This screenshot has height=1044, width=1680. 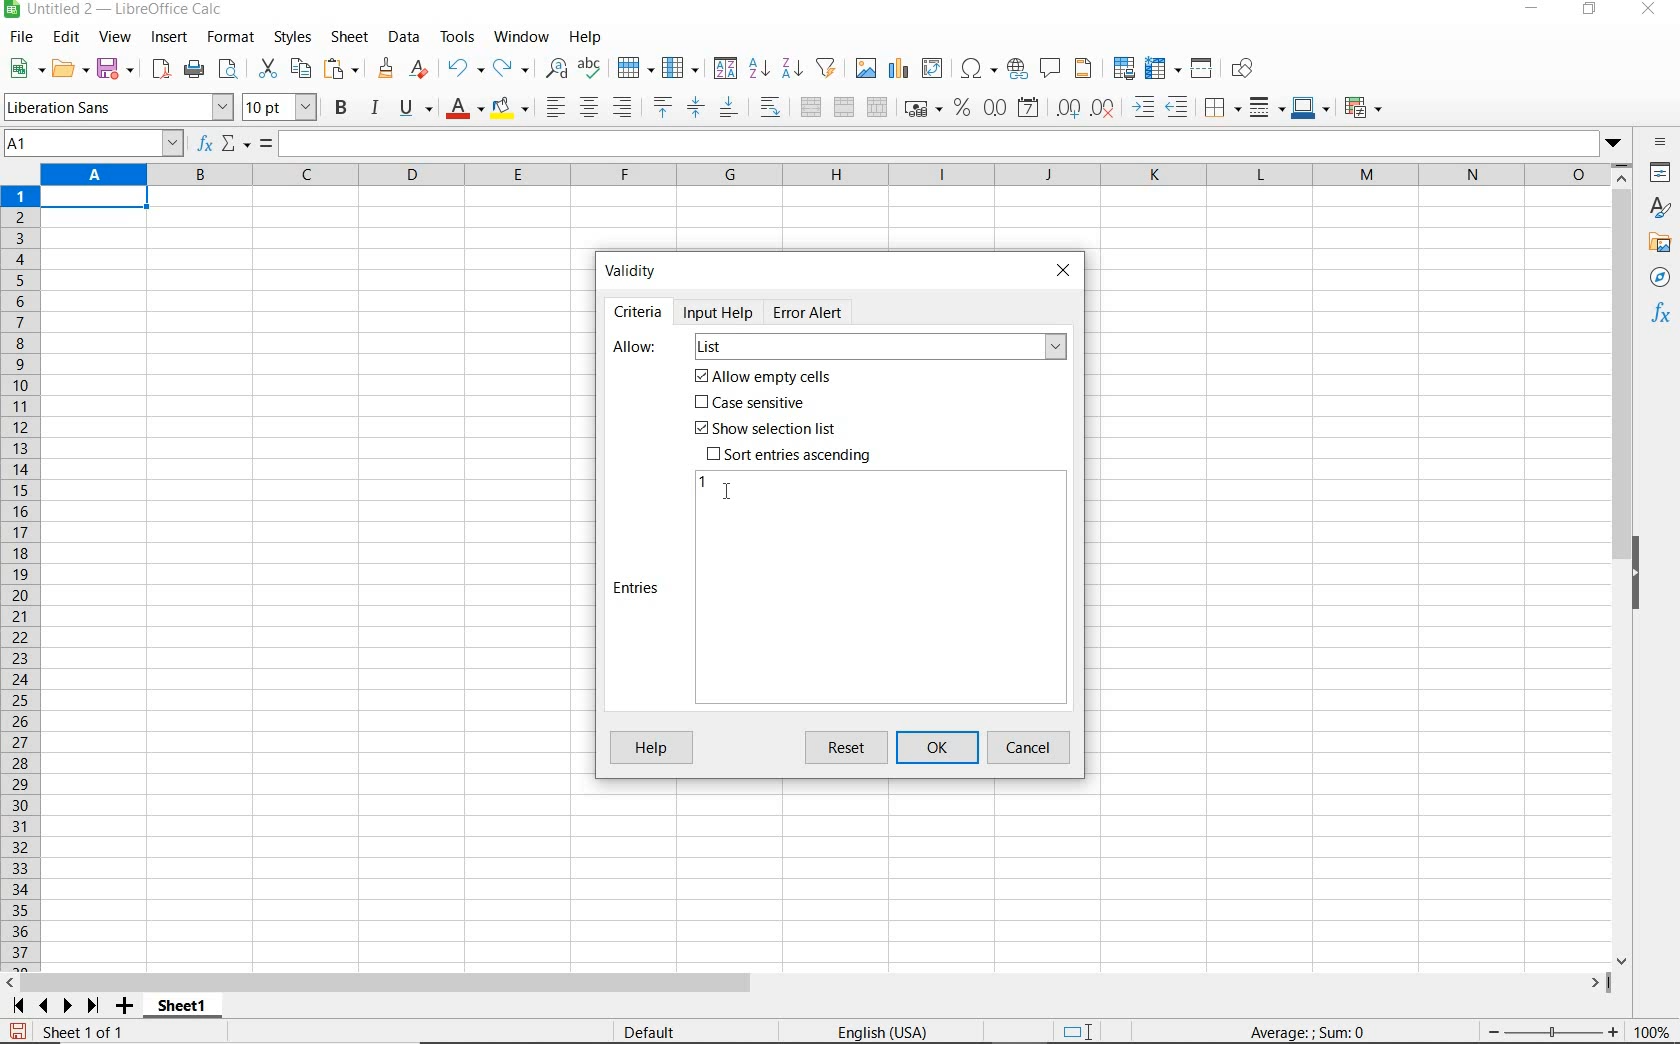 I want to click on split window, so click(x=1202, y=69).